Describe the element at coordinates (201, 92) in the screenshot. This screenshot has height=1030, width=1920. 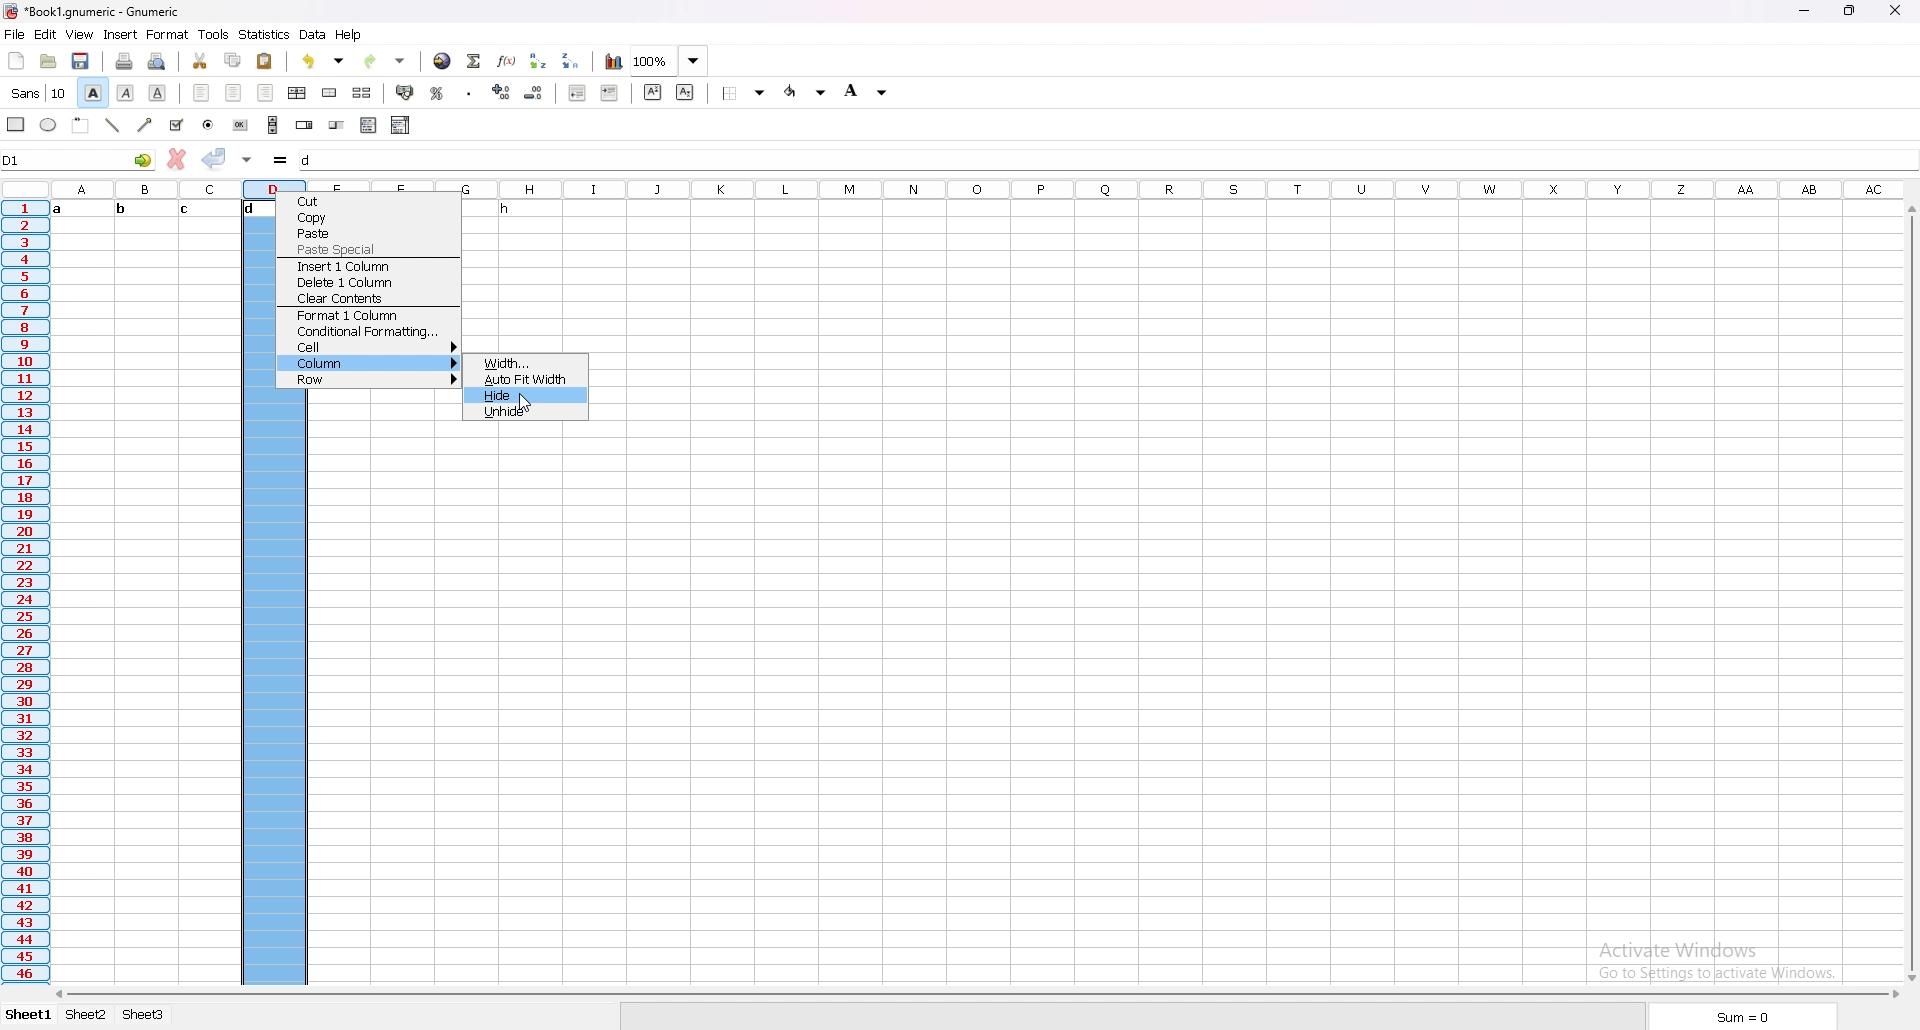
I see `left align` at that location.